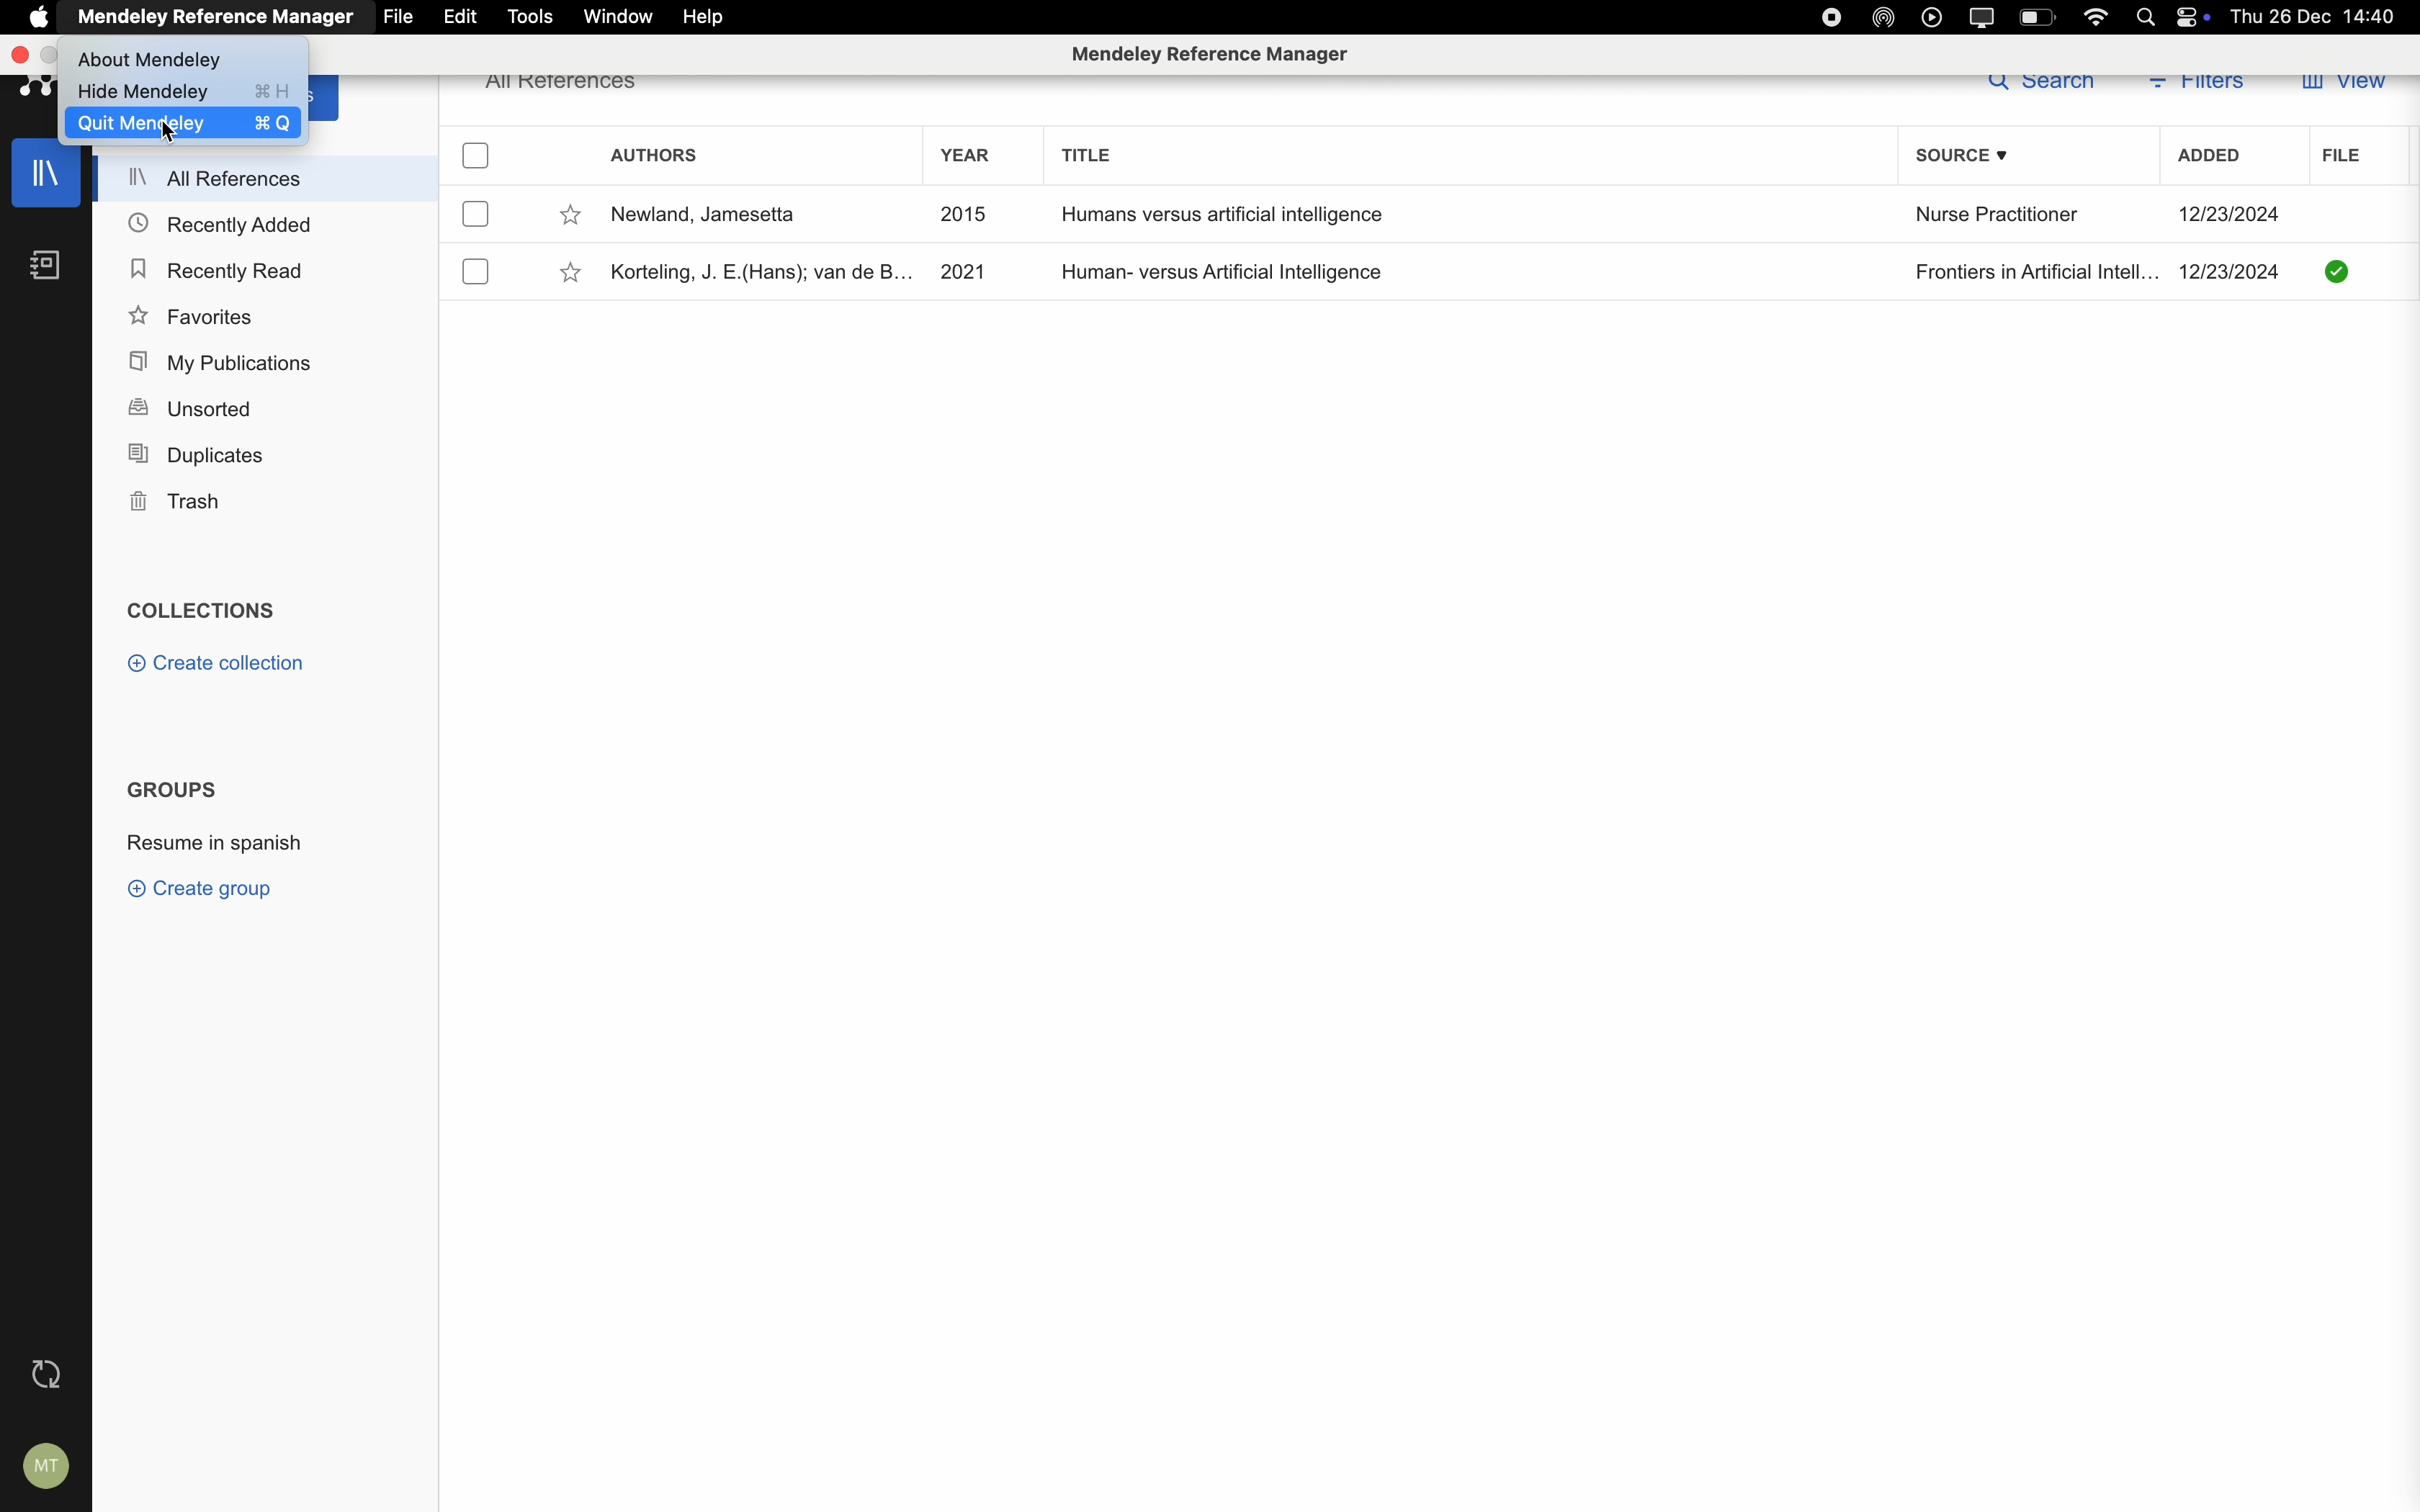 The height and width of the screenshot is (1512, 2420). What do you see at coordinates (46, 265) in the screenshot?
I see `notebooks` at bounding box center [46, 265].